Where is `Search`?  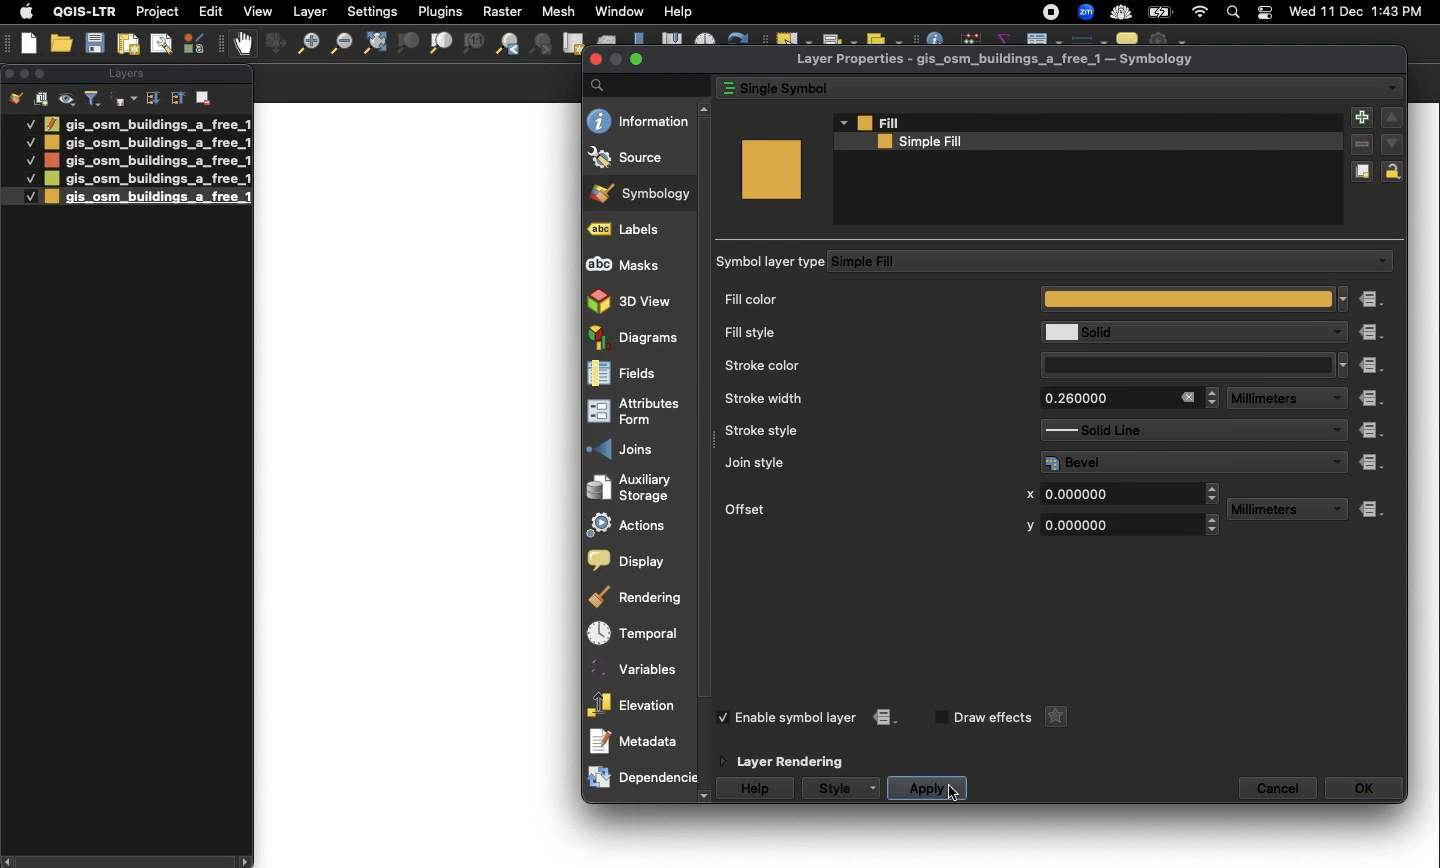 Search is located at coordinates (645, 84).